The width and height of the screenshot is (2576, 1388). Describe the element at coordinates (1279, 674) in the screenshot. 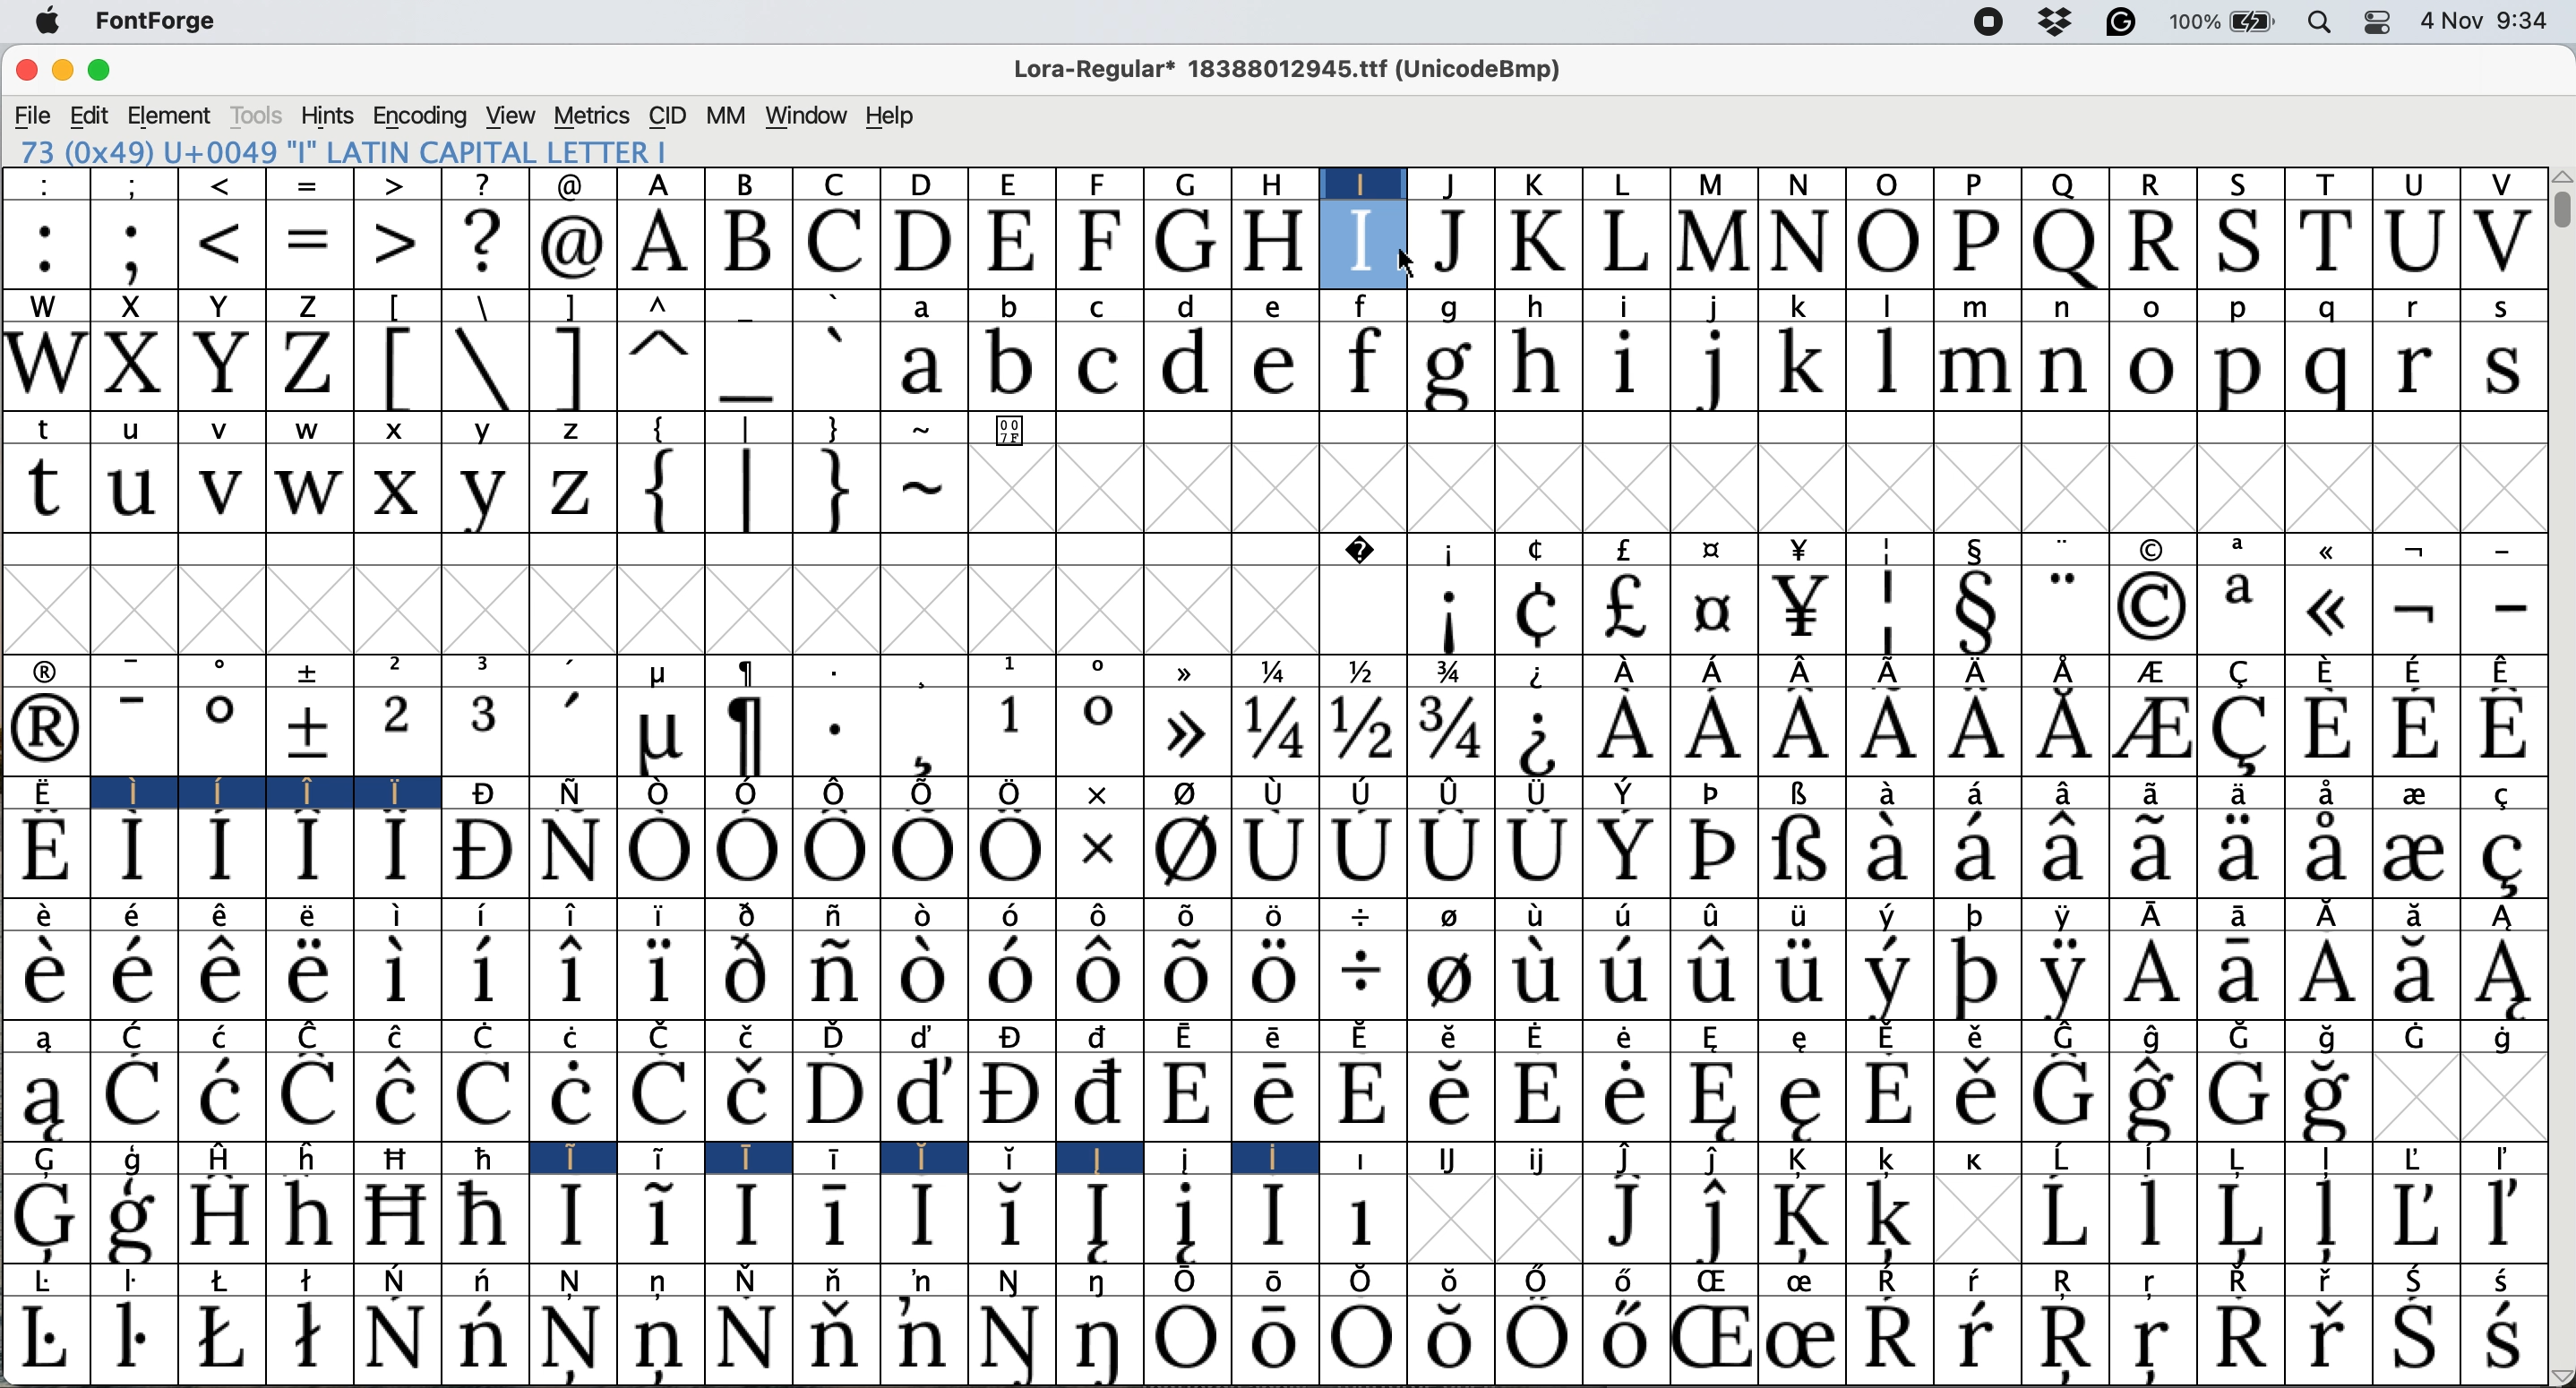

I see `1/4` at that location.